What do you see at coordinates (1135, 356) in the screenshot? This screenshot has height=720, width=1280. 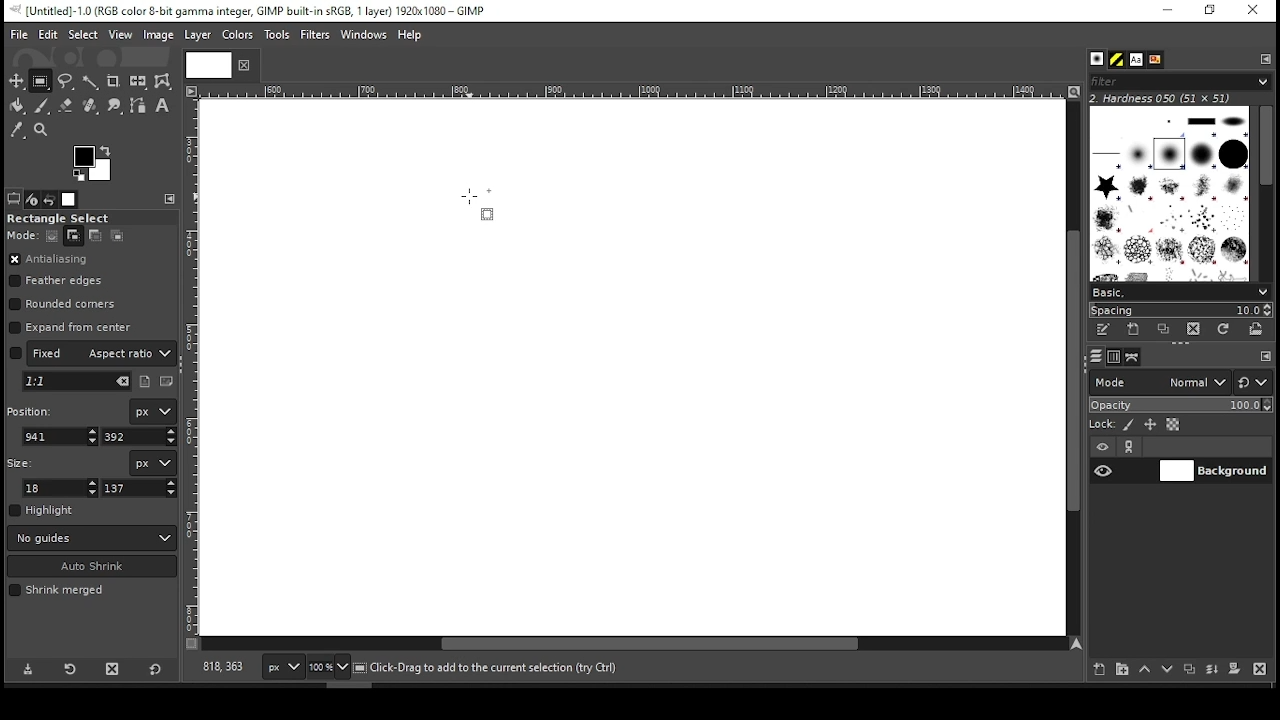 I see `paths` at bounding box center [1135, 356].